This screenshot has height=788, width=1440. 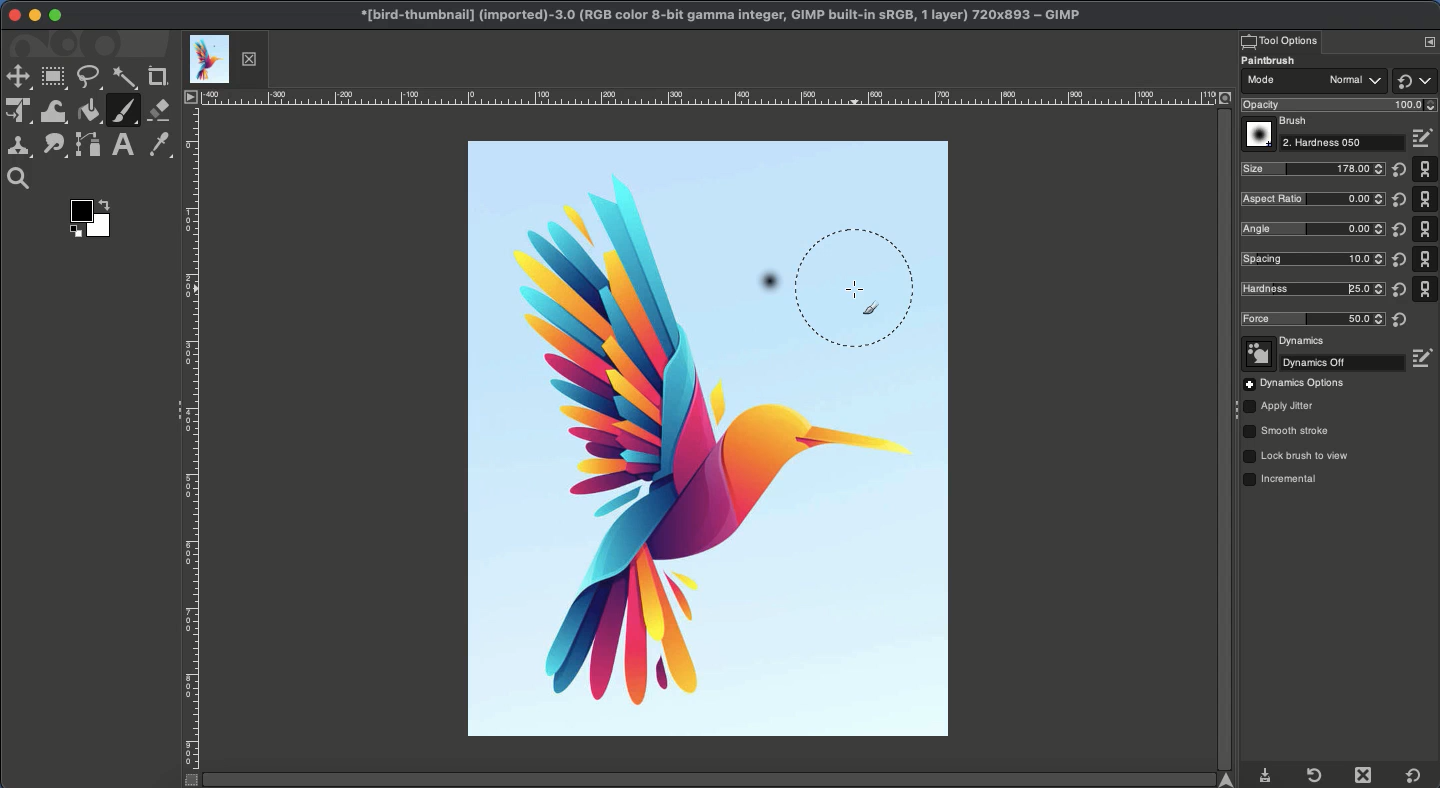 What do you see at coordinates (89, 146) in the screenshot?
I see `Path` at bounding box center [89, 146].